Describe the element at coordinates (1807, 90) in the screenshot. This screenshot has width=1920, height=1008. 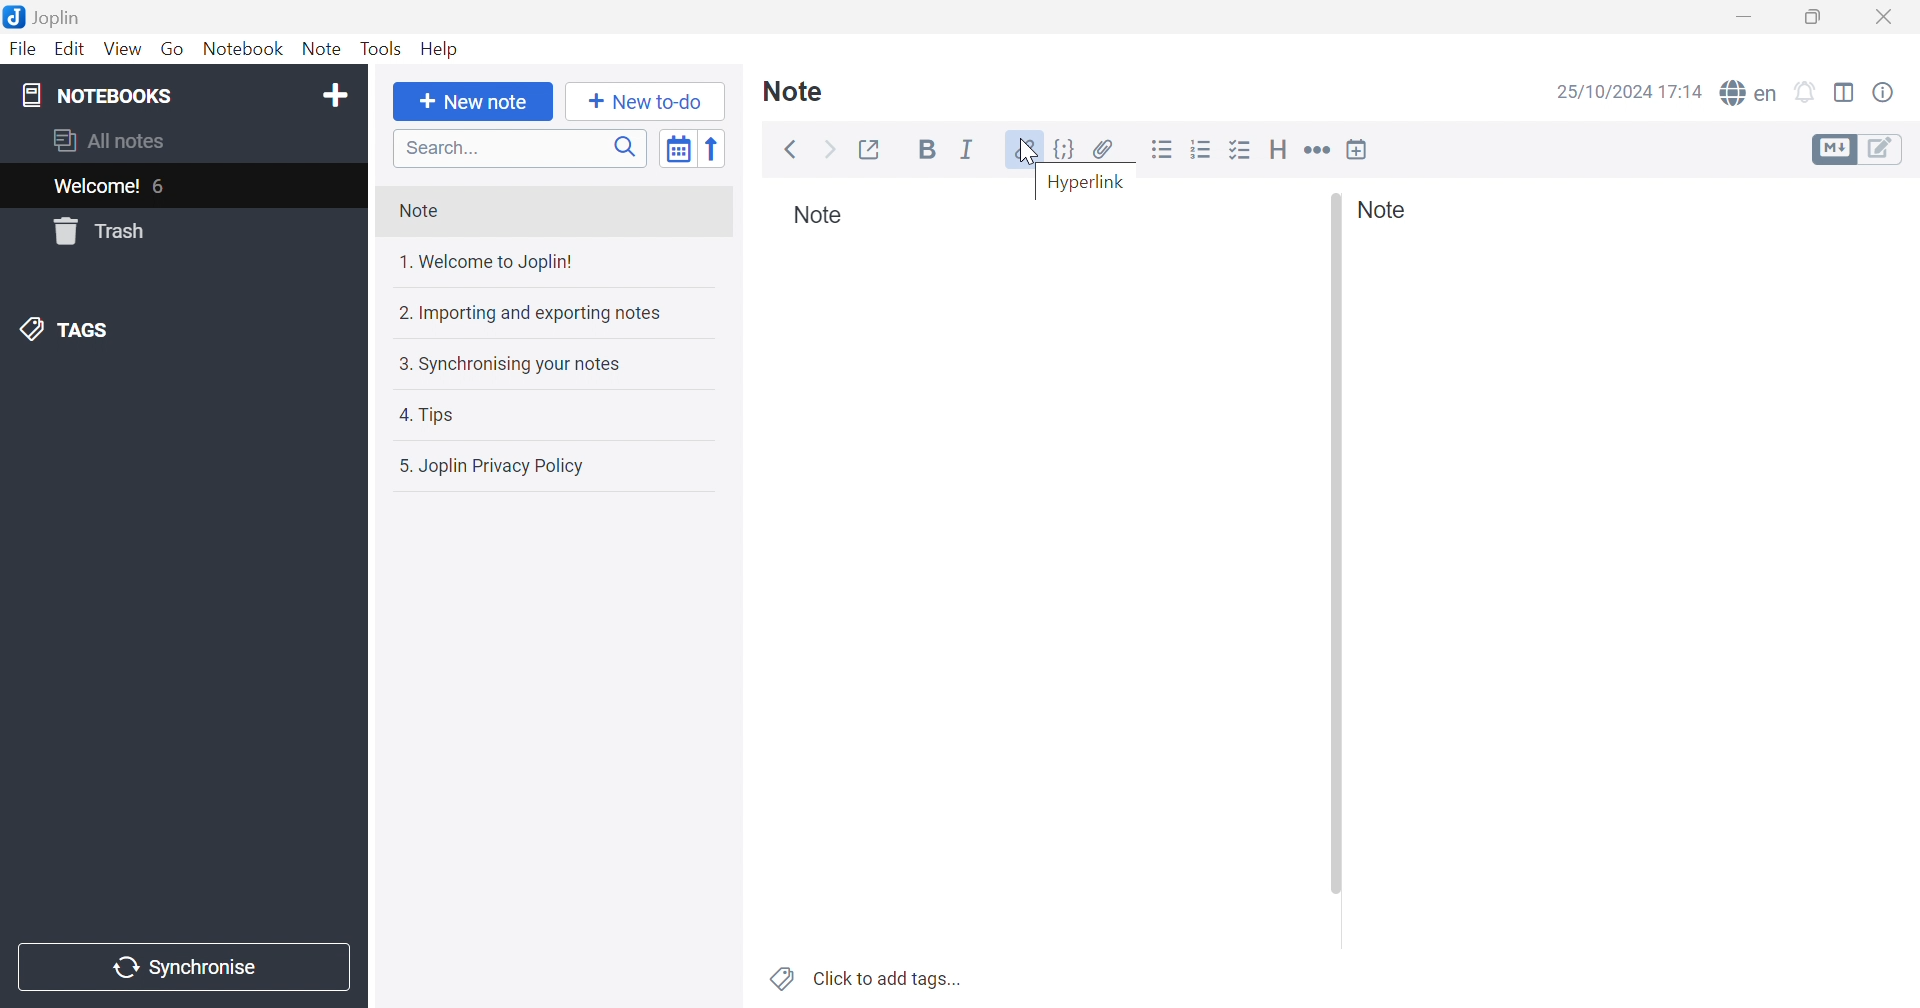
I see `Set alarm` at that location.